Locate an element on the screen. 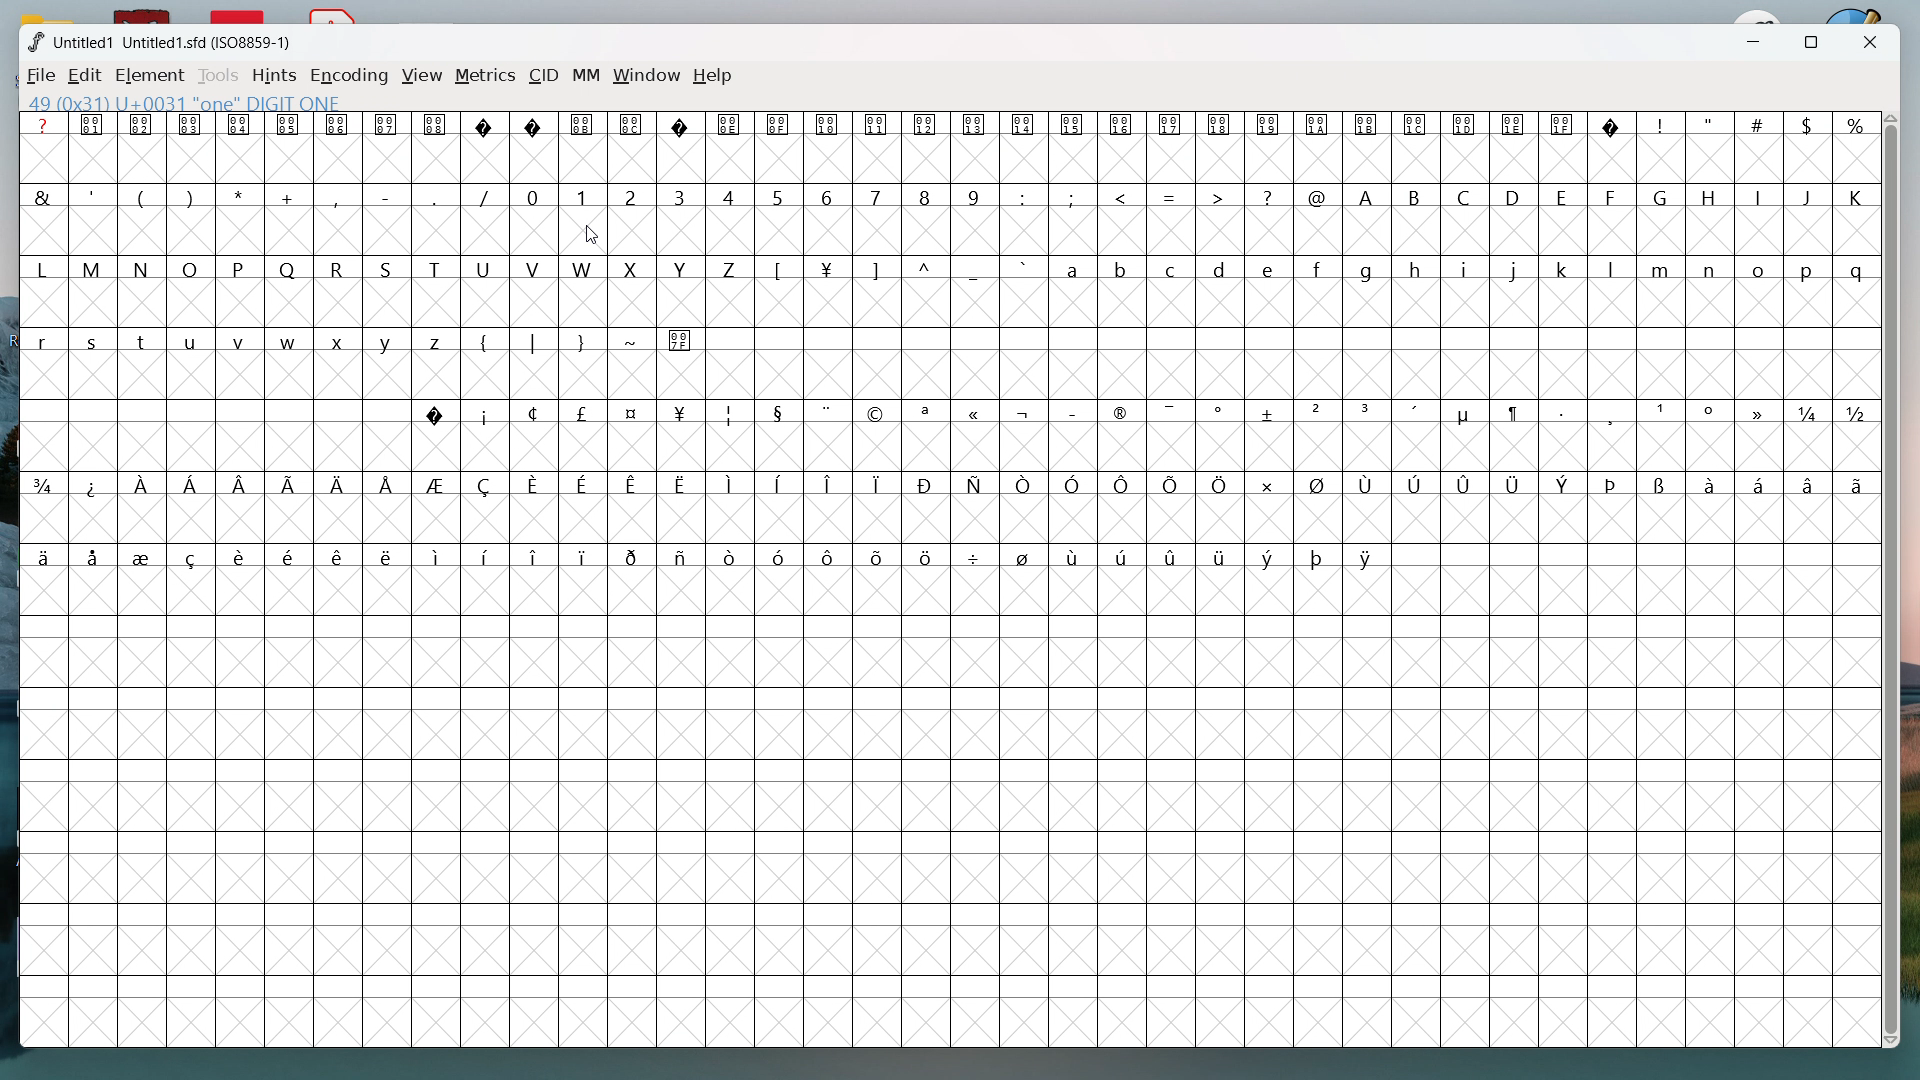 The width and height of the screenshot is (1920, 1080). minimize is located at coordinates (1749, 44).